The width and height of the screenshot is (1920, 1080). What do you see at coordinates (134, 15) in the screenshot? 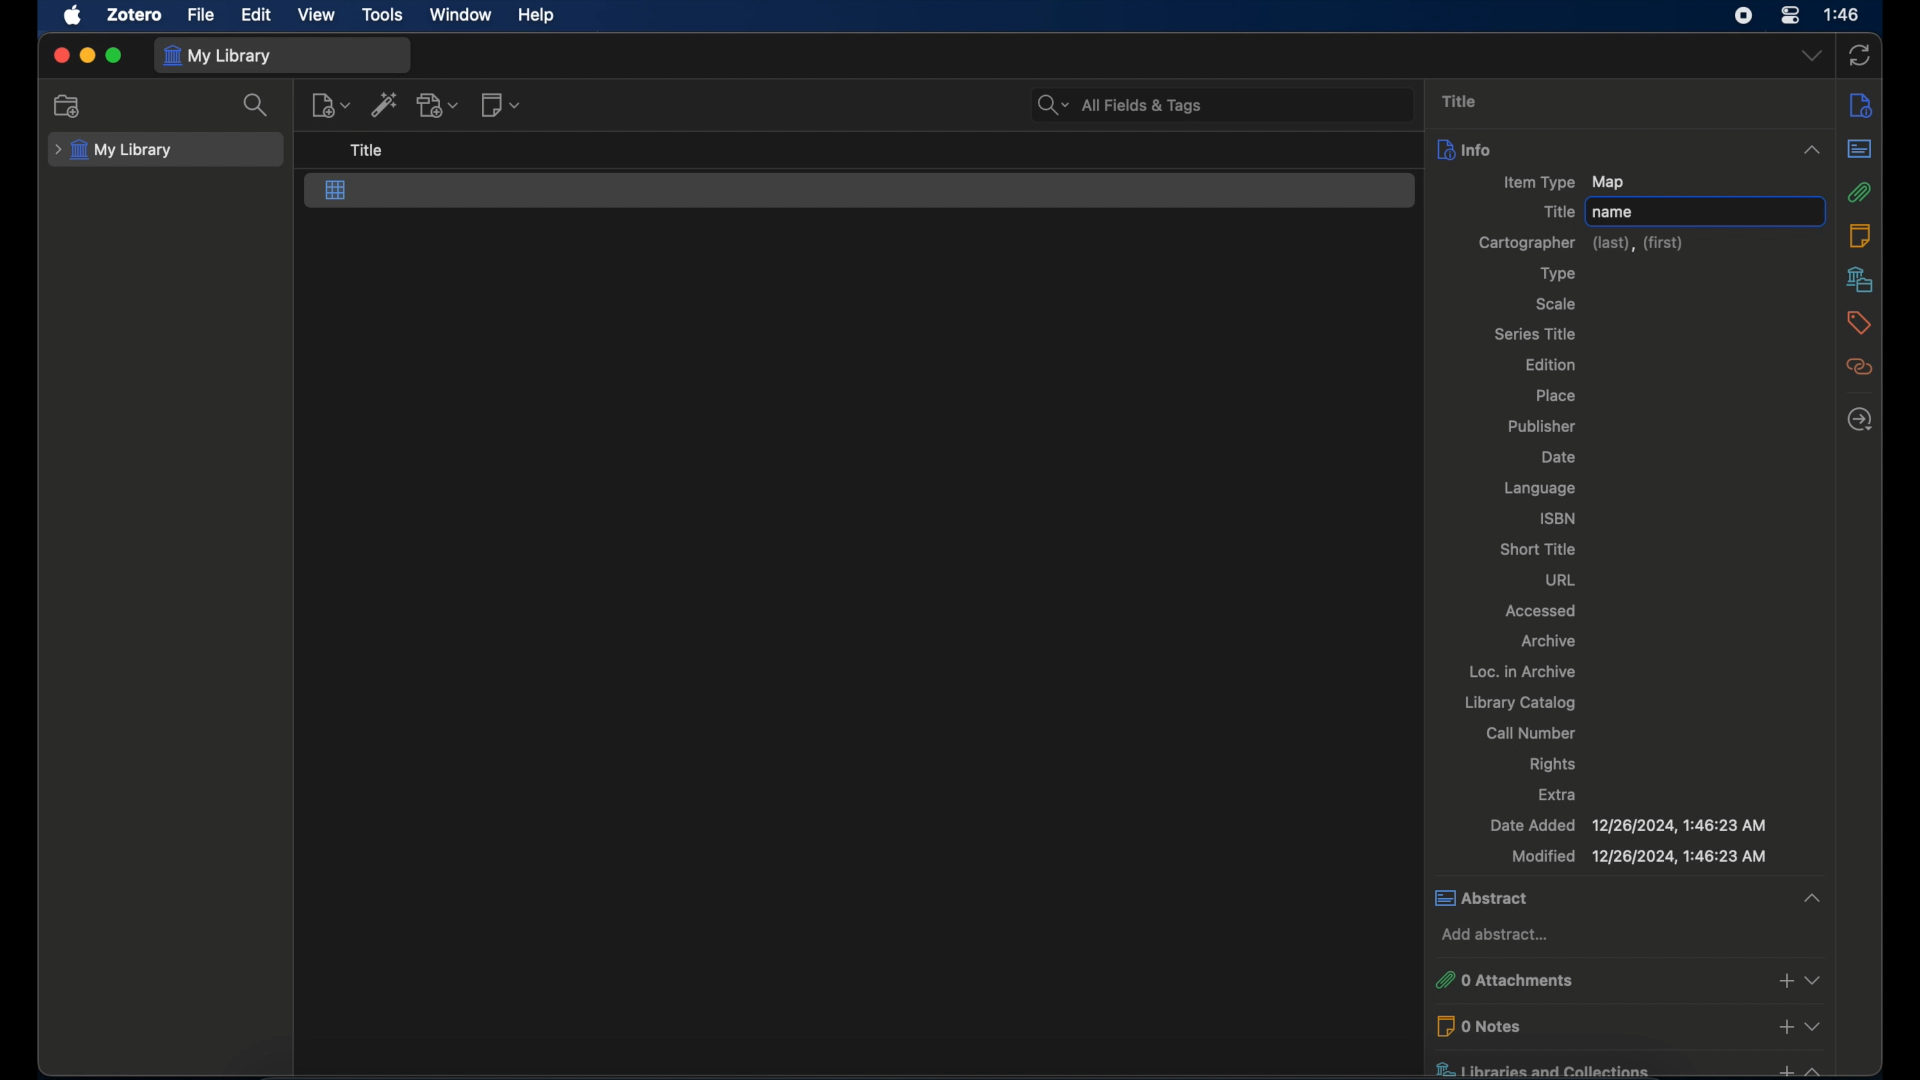
I see `zotero` at bounding box center [134, 15].